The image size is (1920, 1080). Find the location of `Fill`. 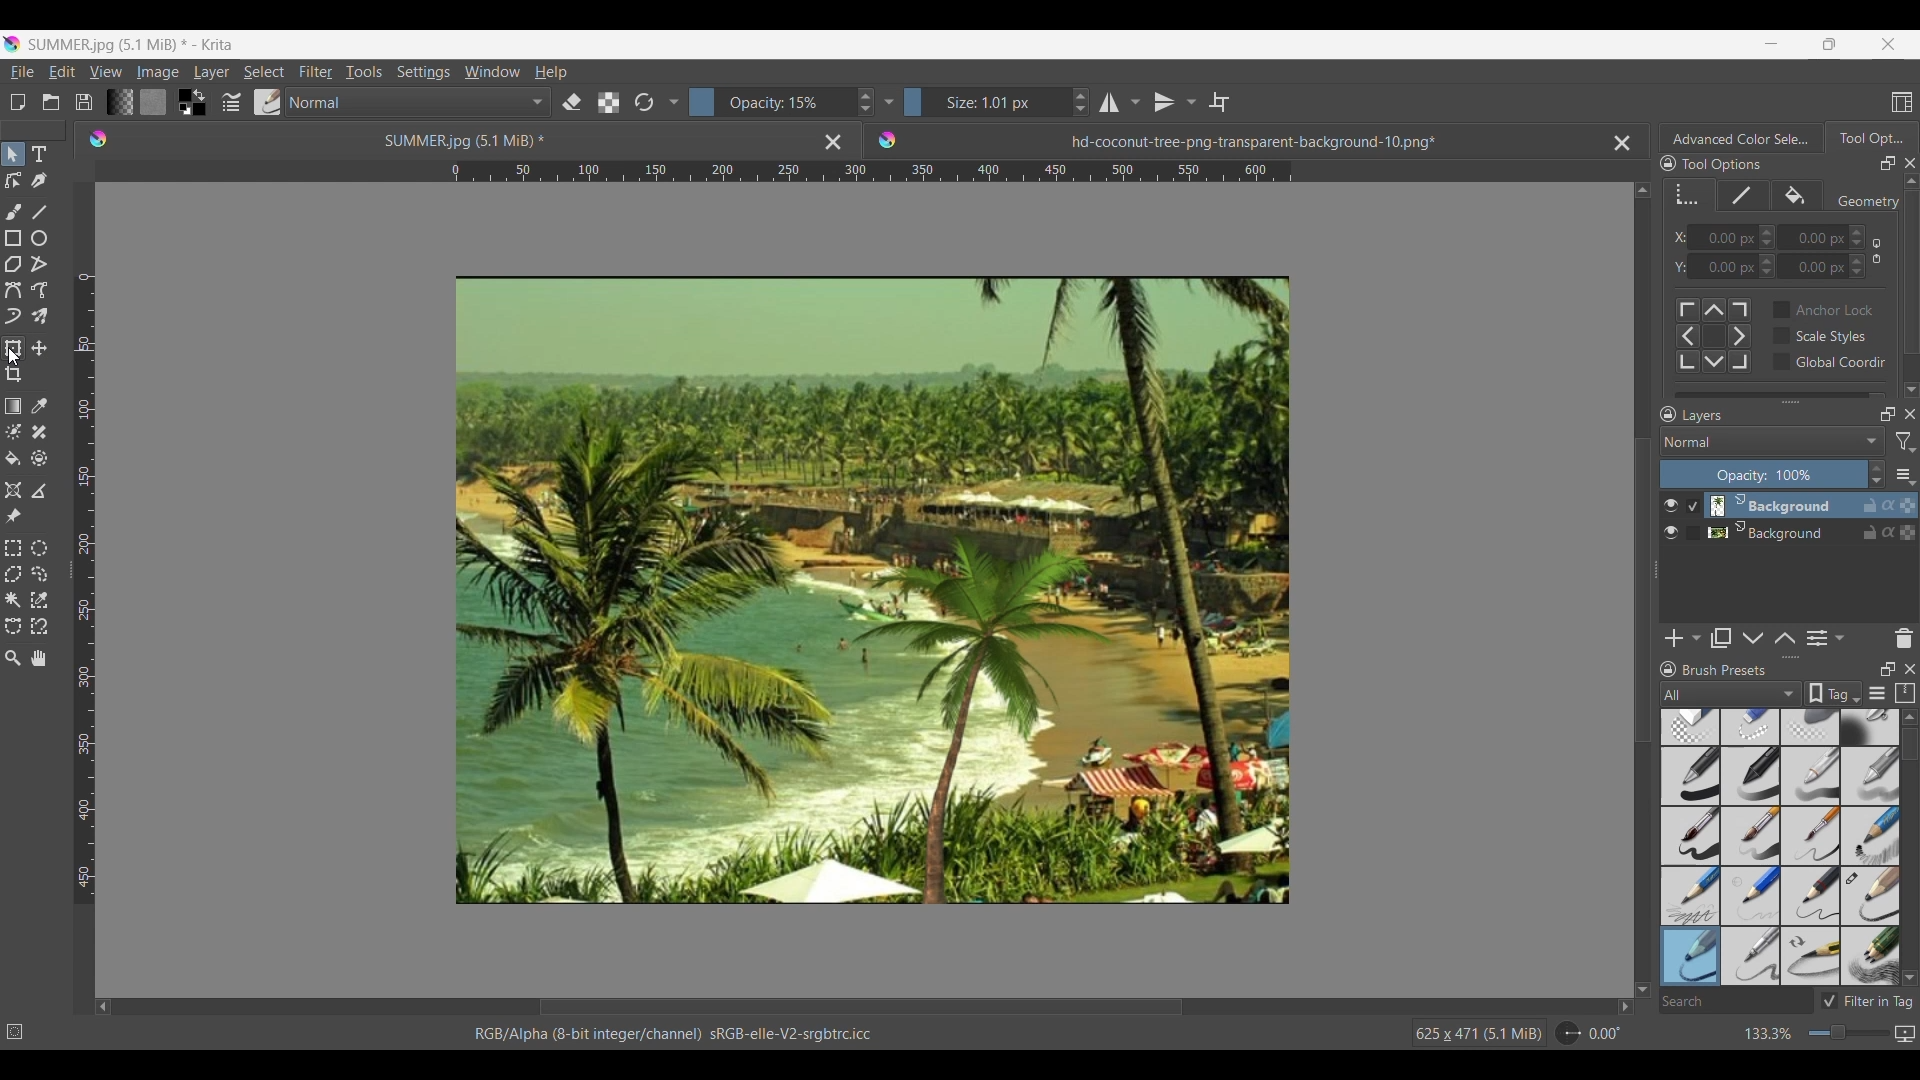

Fill is located at coordinates (13, 458).